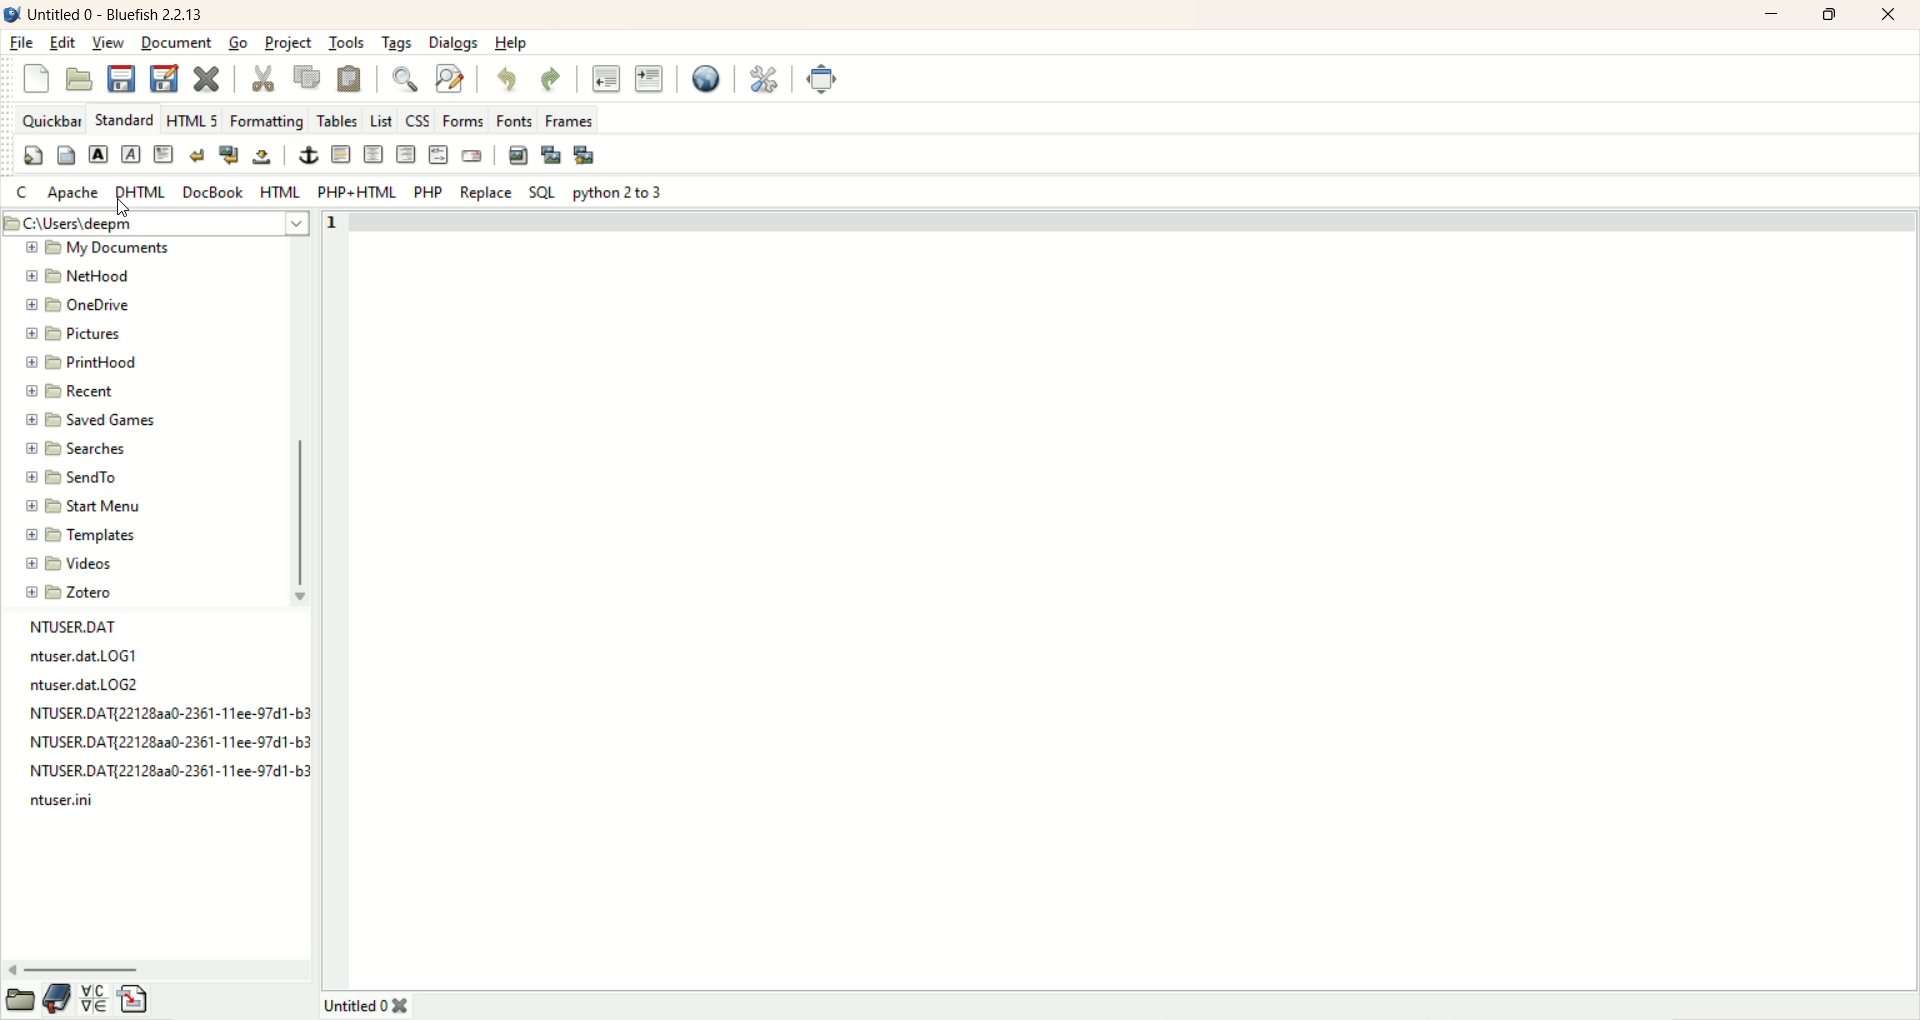 The image size is (1920, 1020). What do you see at coordinates (1168, 1003) in the screenshot?
I see `statusbar` at bounding box center [1168, 1003].